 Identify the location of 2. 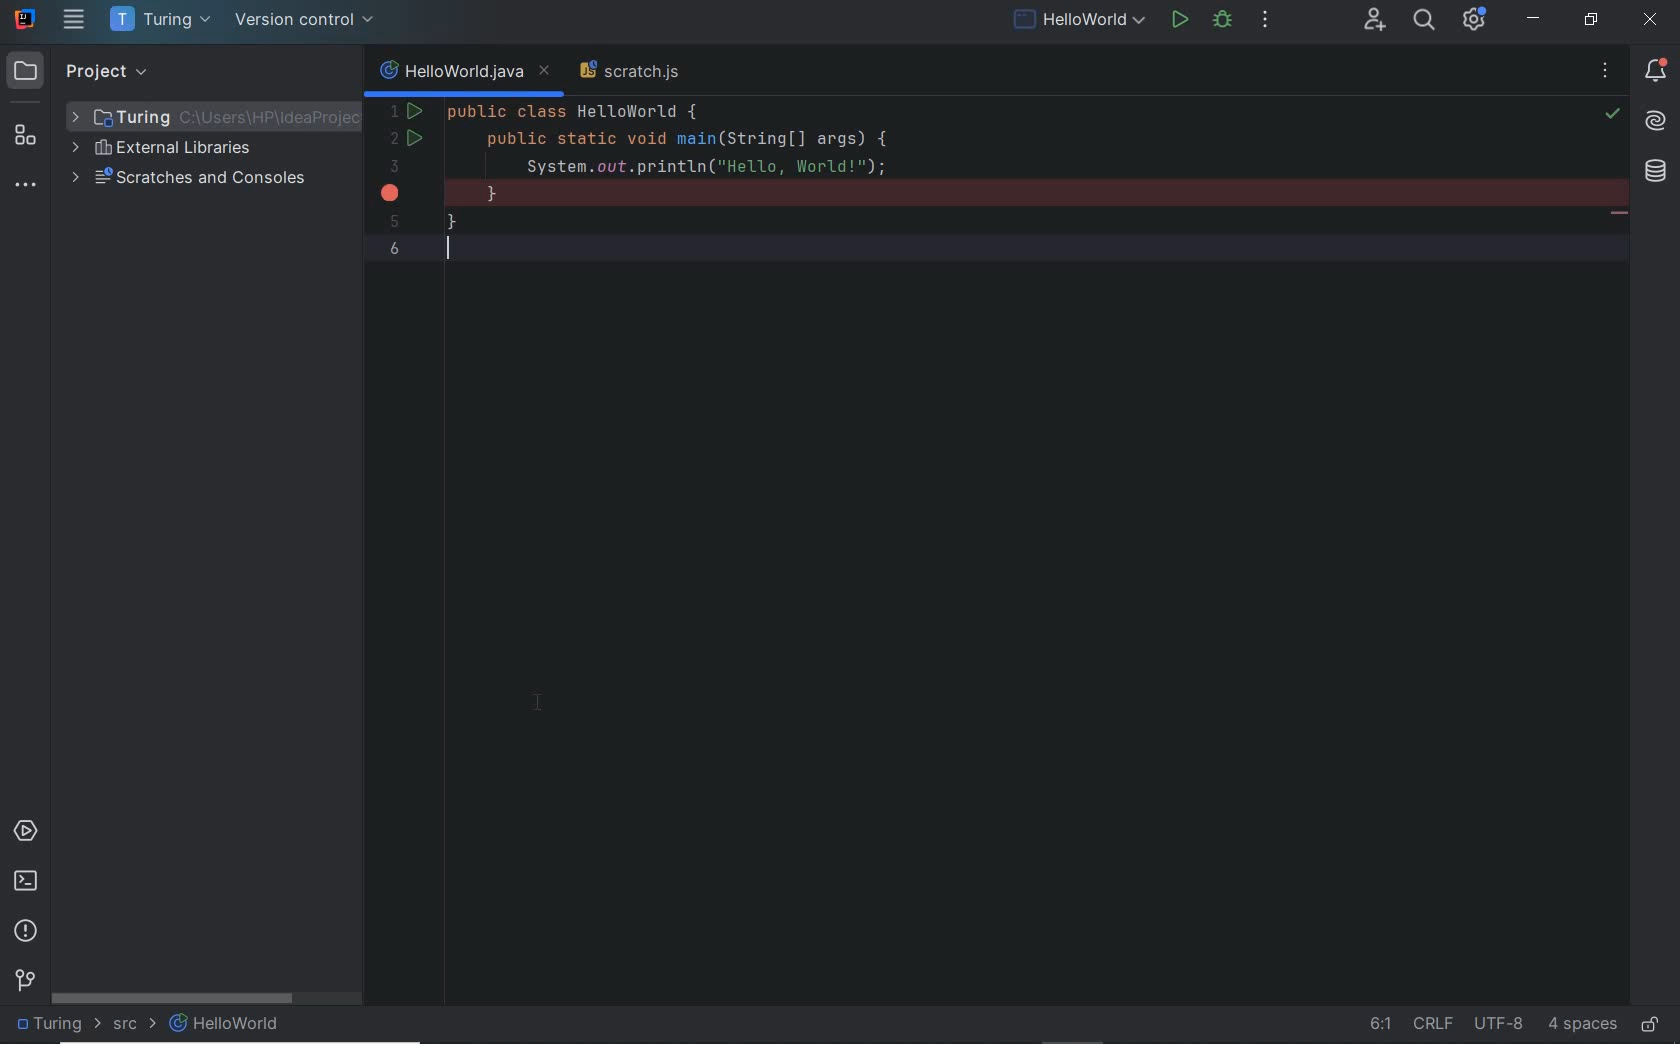
(394, 138).